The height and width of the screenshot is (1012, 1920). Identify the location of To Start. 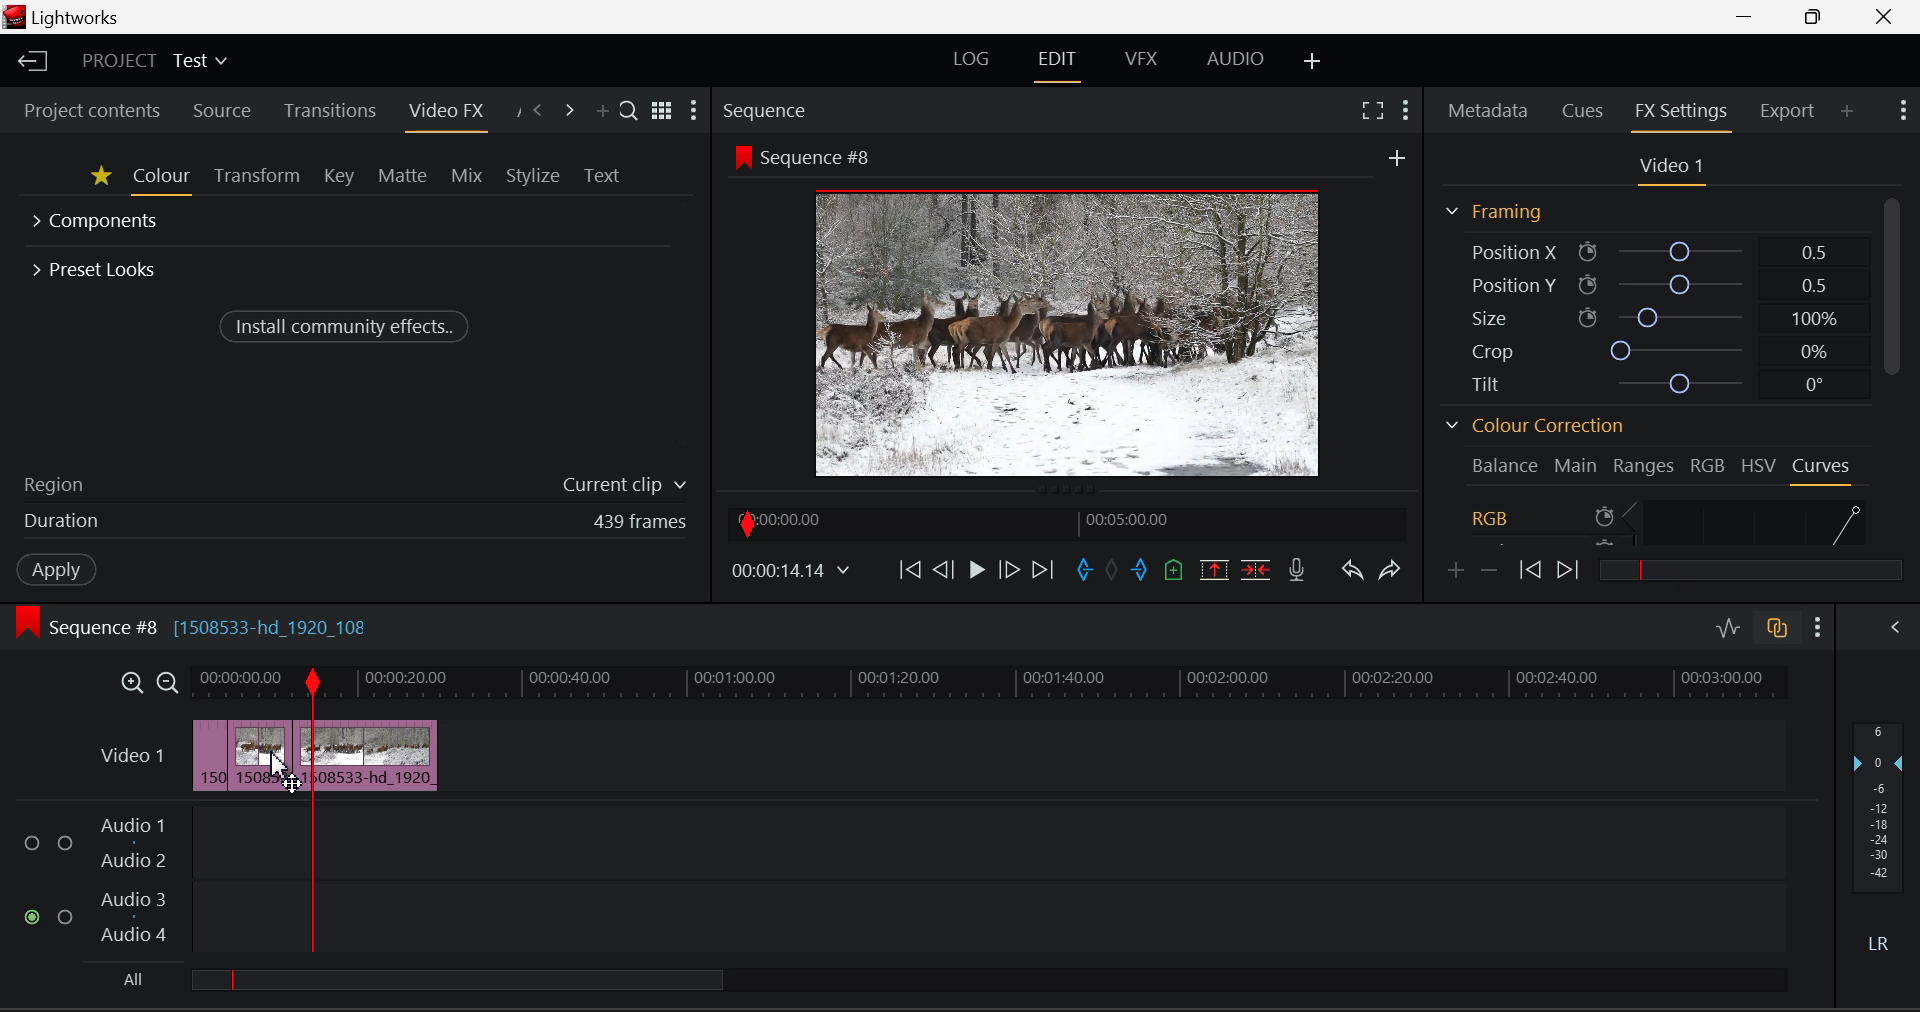
(912, 571).